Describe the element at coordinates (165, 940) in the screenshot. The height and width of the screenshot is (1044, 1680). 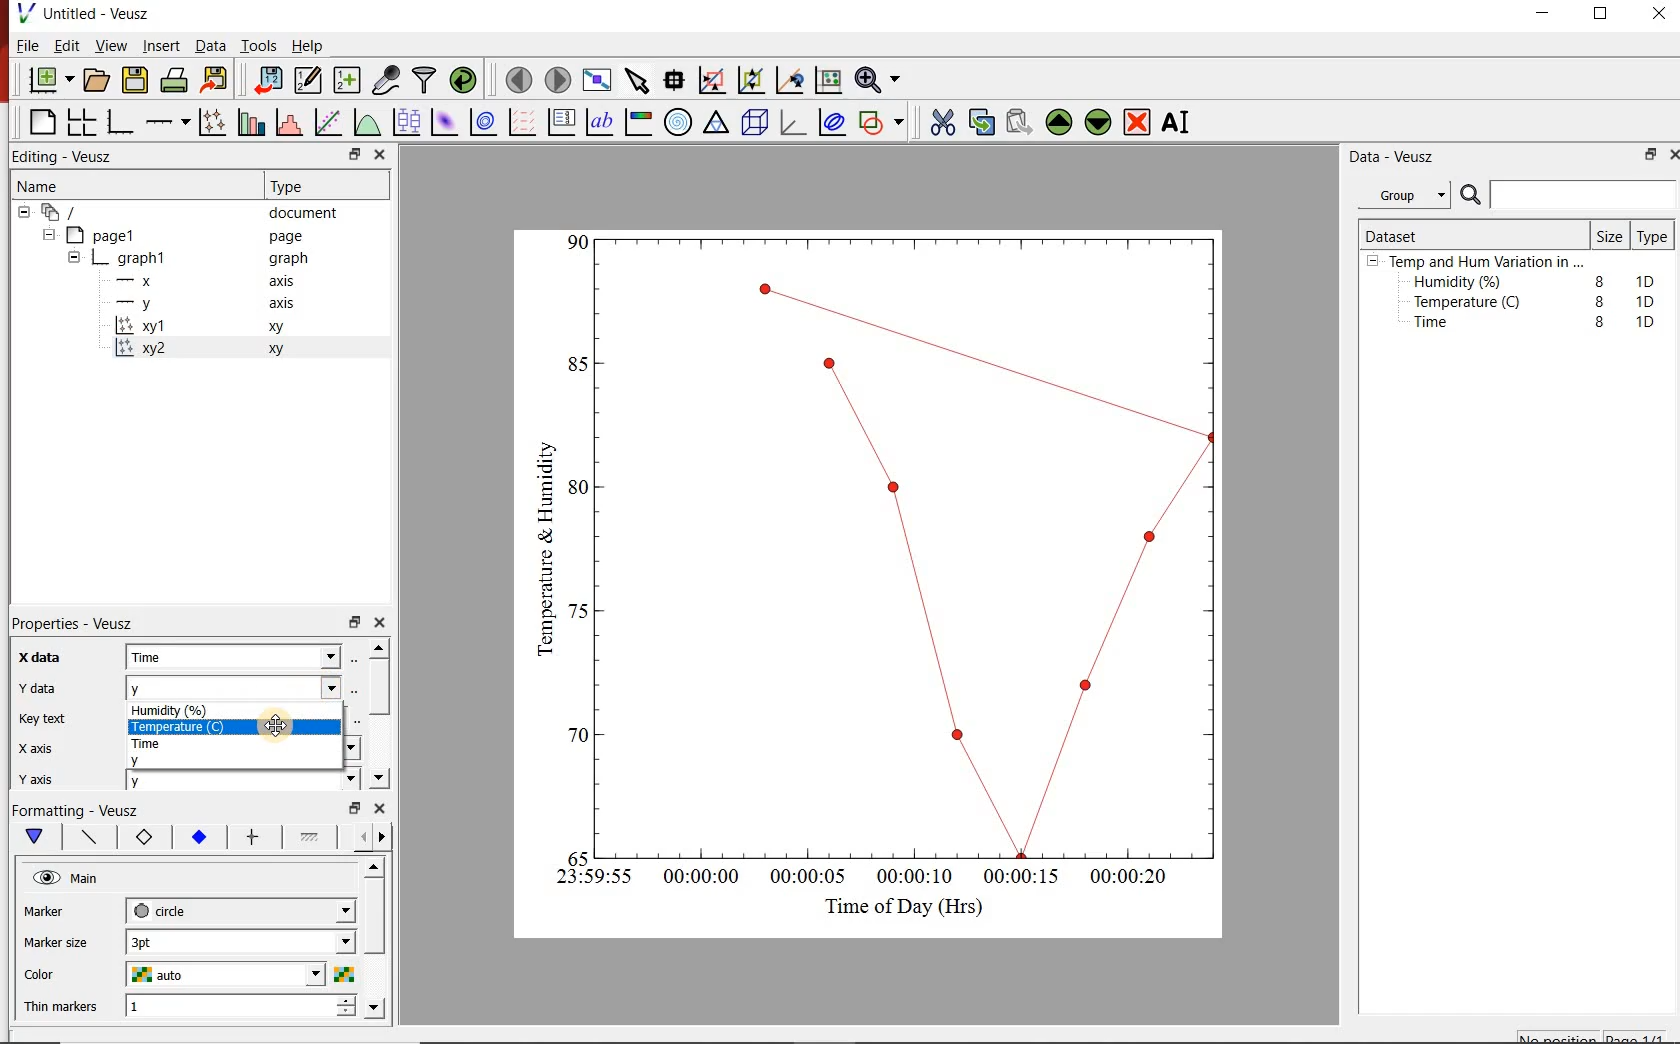
I see `3pt` at that location.